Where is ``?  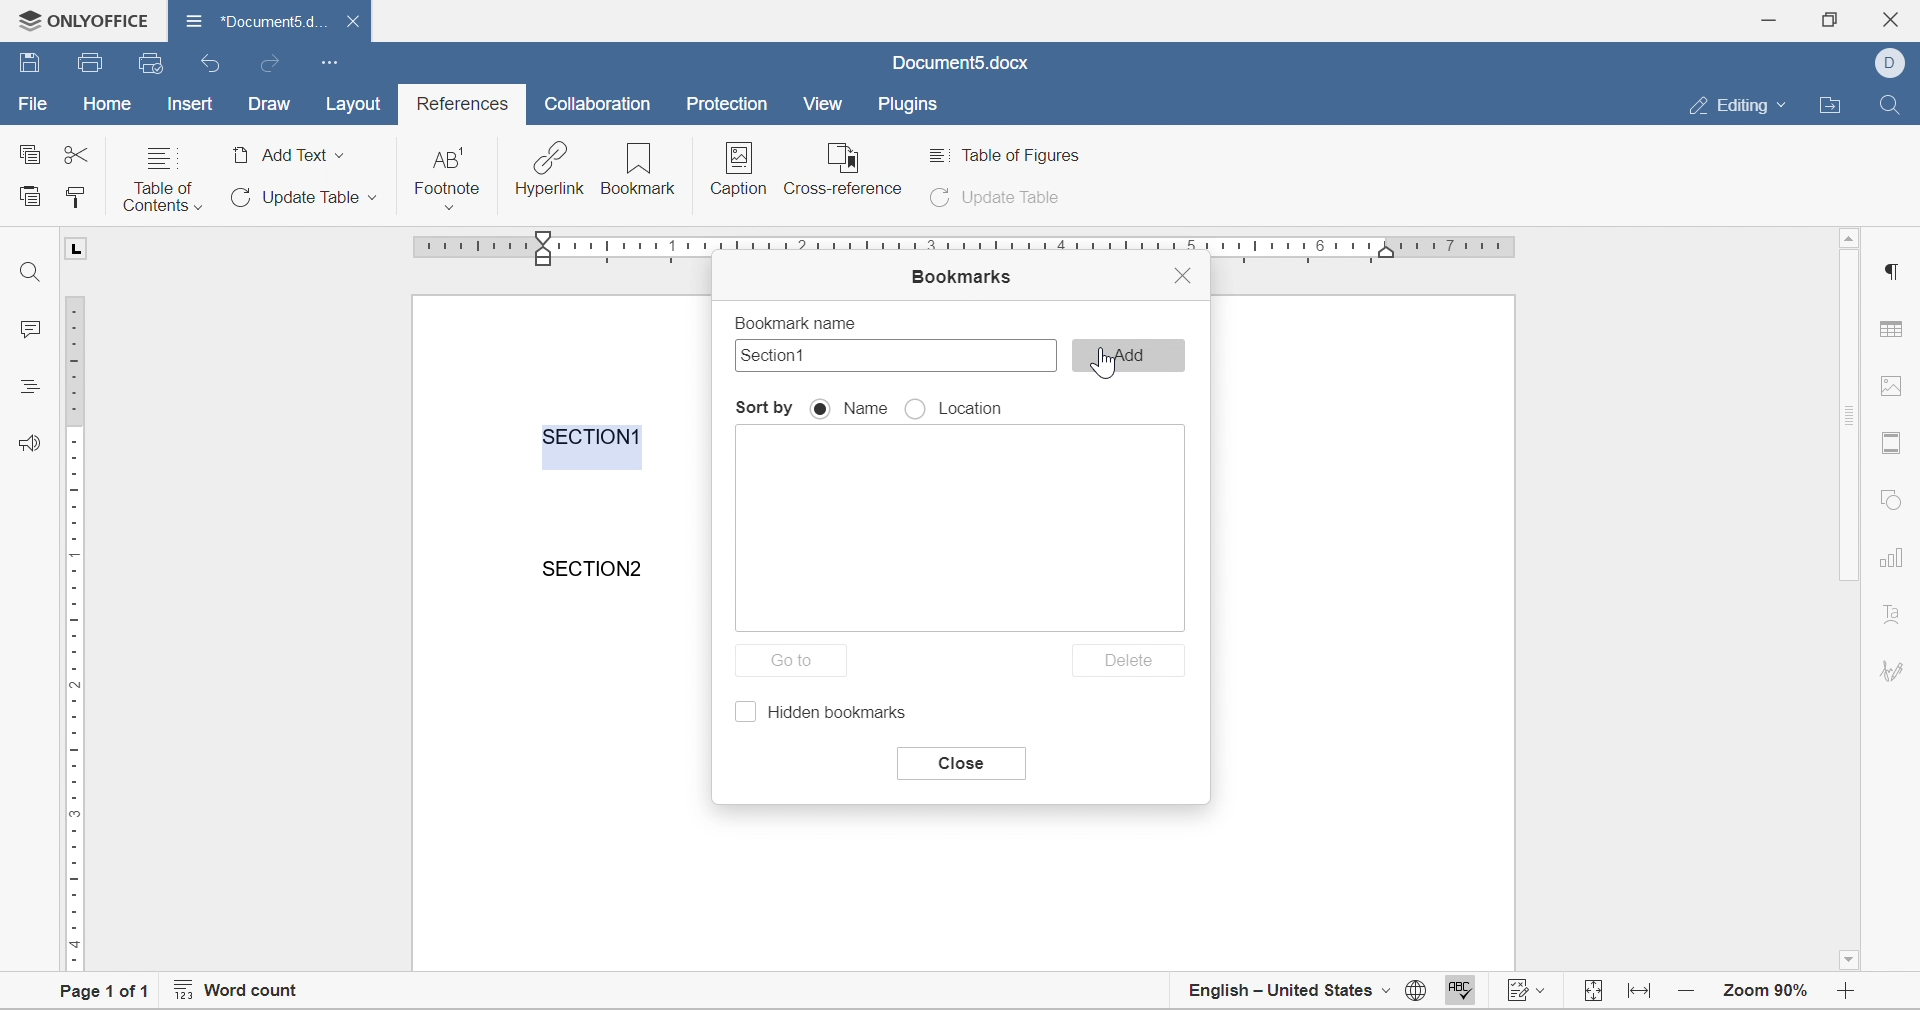
 is located at coordinates (1890, 270).